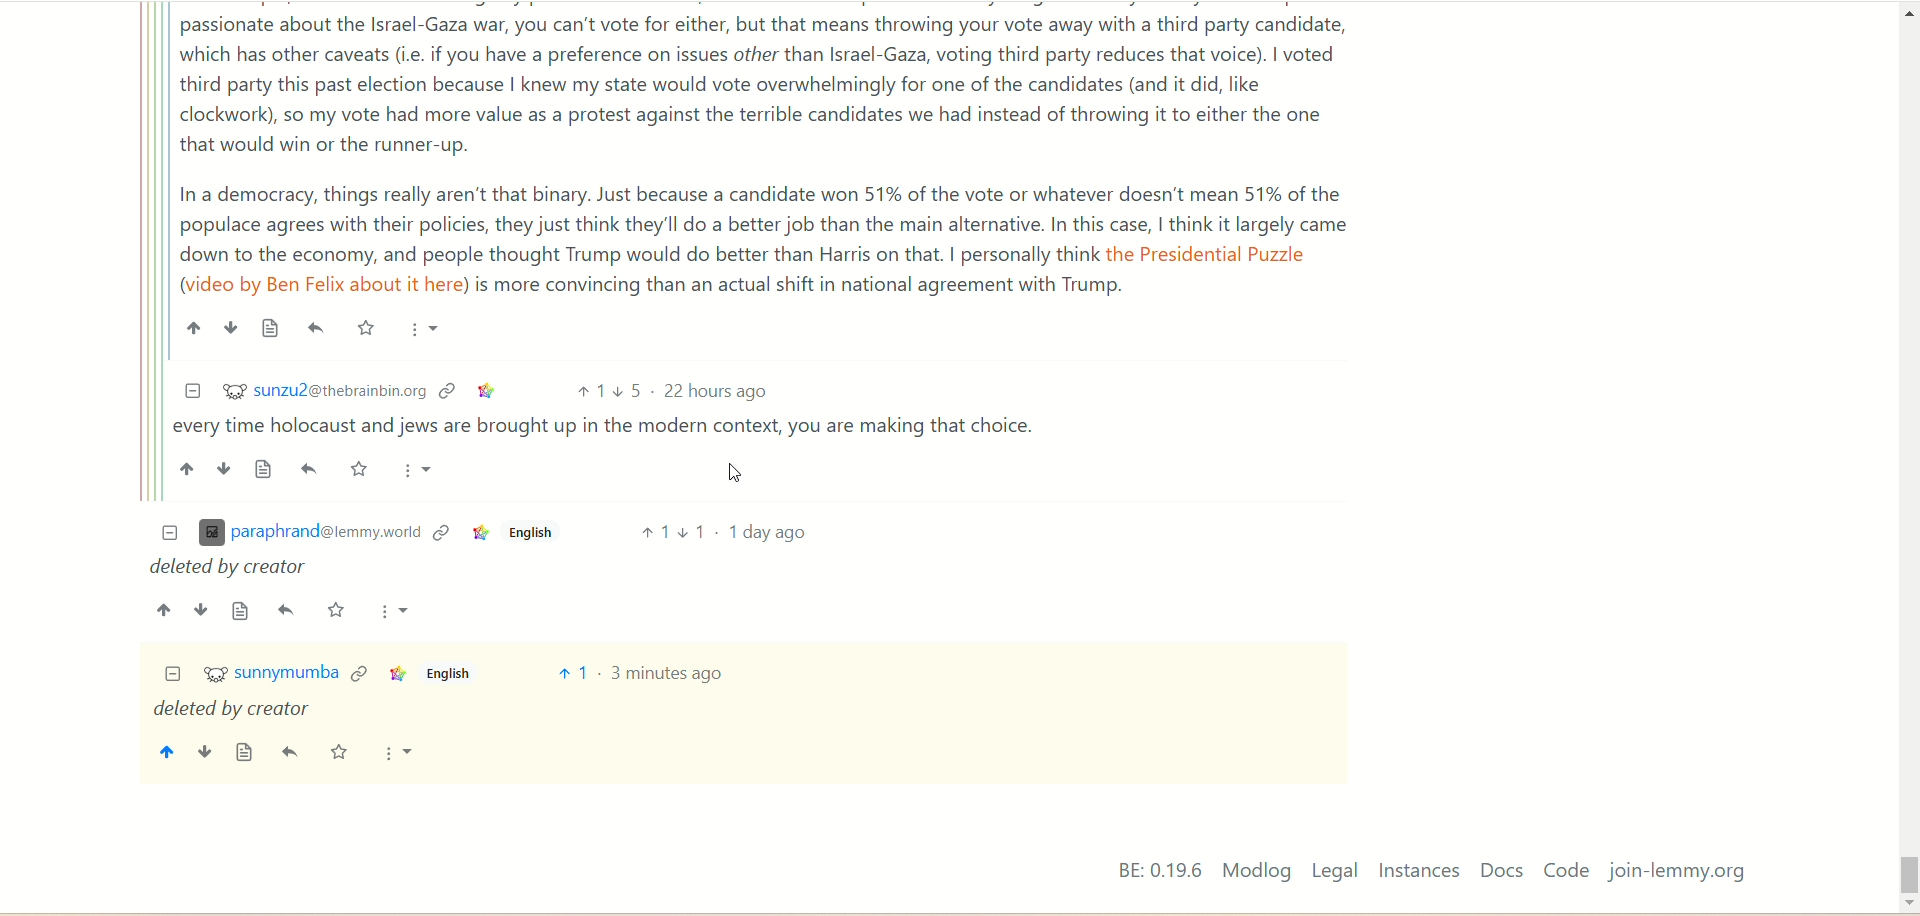  Describe the element at coordinates (417, 471) in the screenshot. I see `More` at that location.